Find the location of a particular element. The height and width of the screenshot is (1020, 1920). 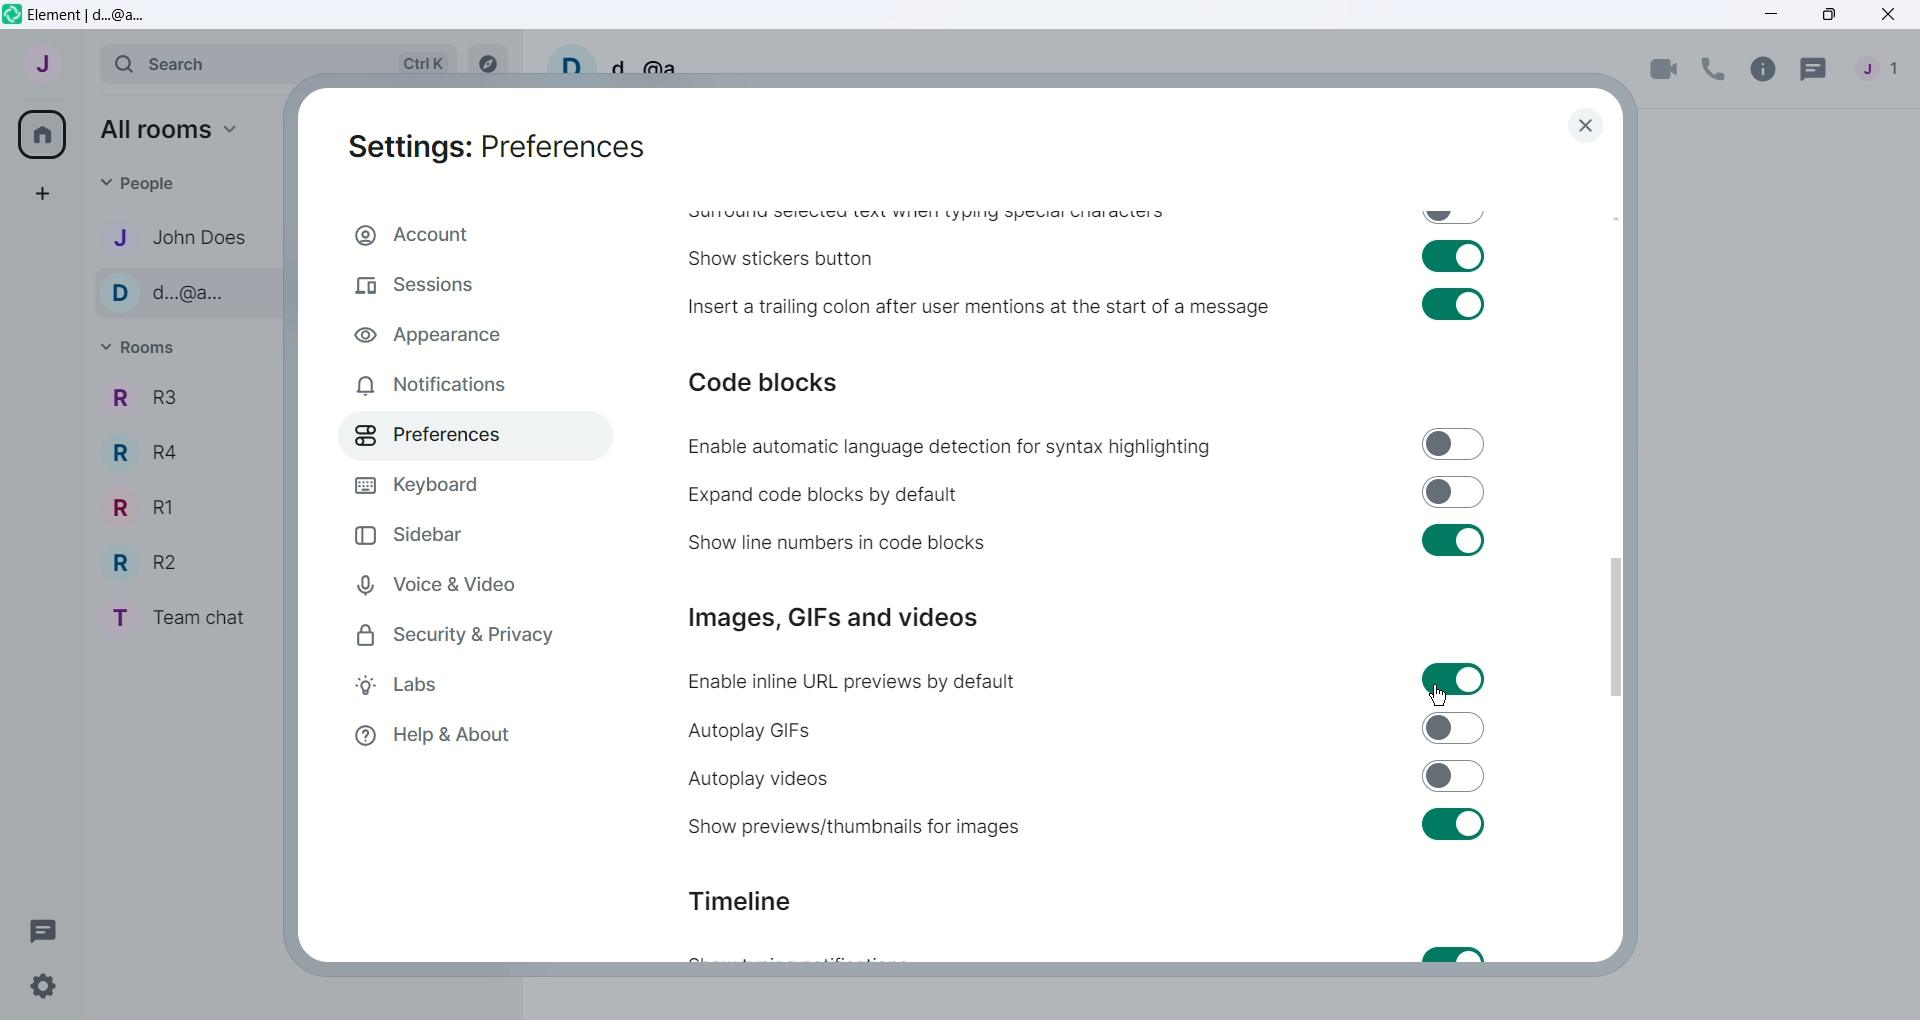

Vertical slide bar is located at coordinates (1616, 627).